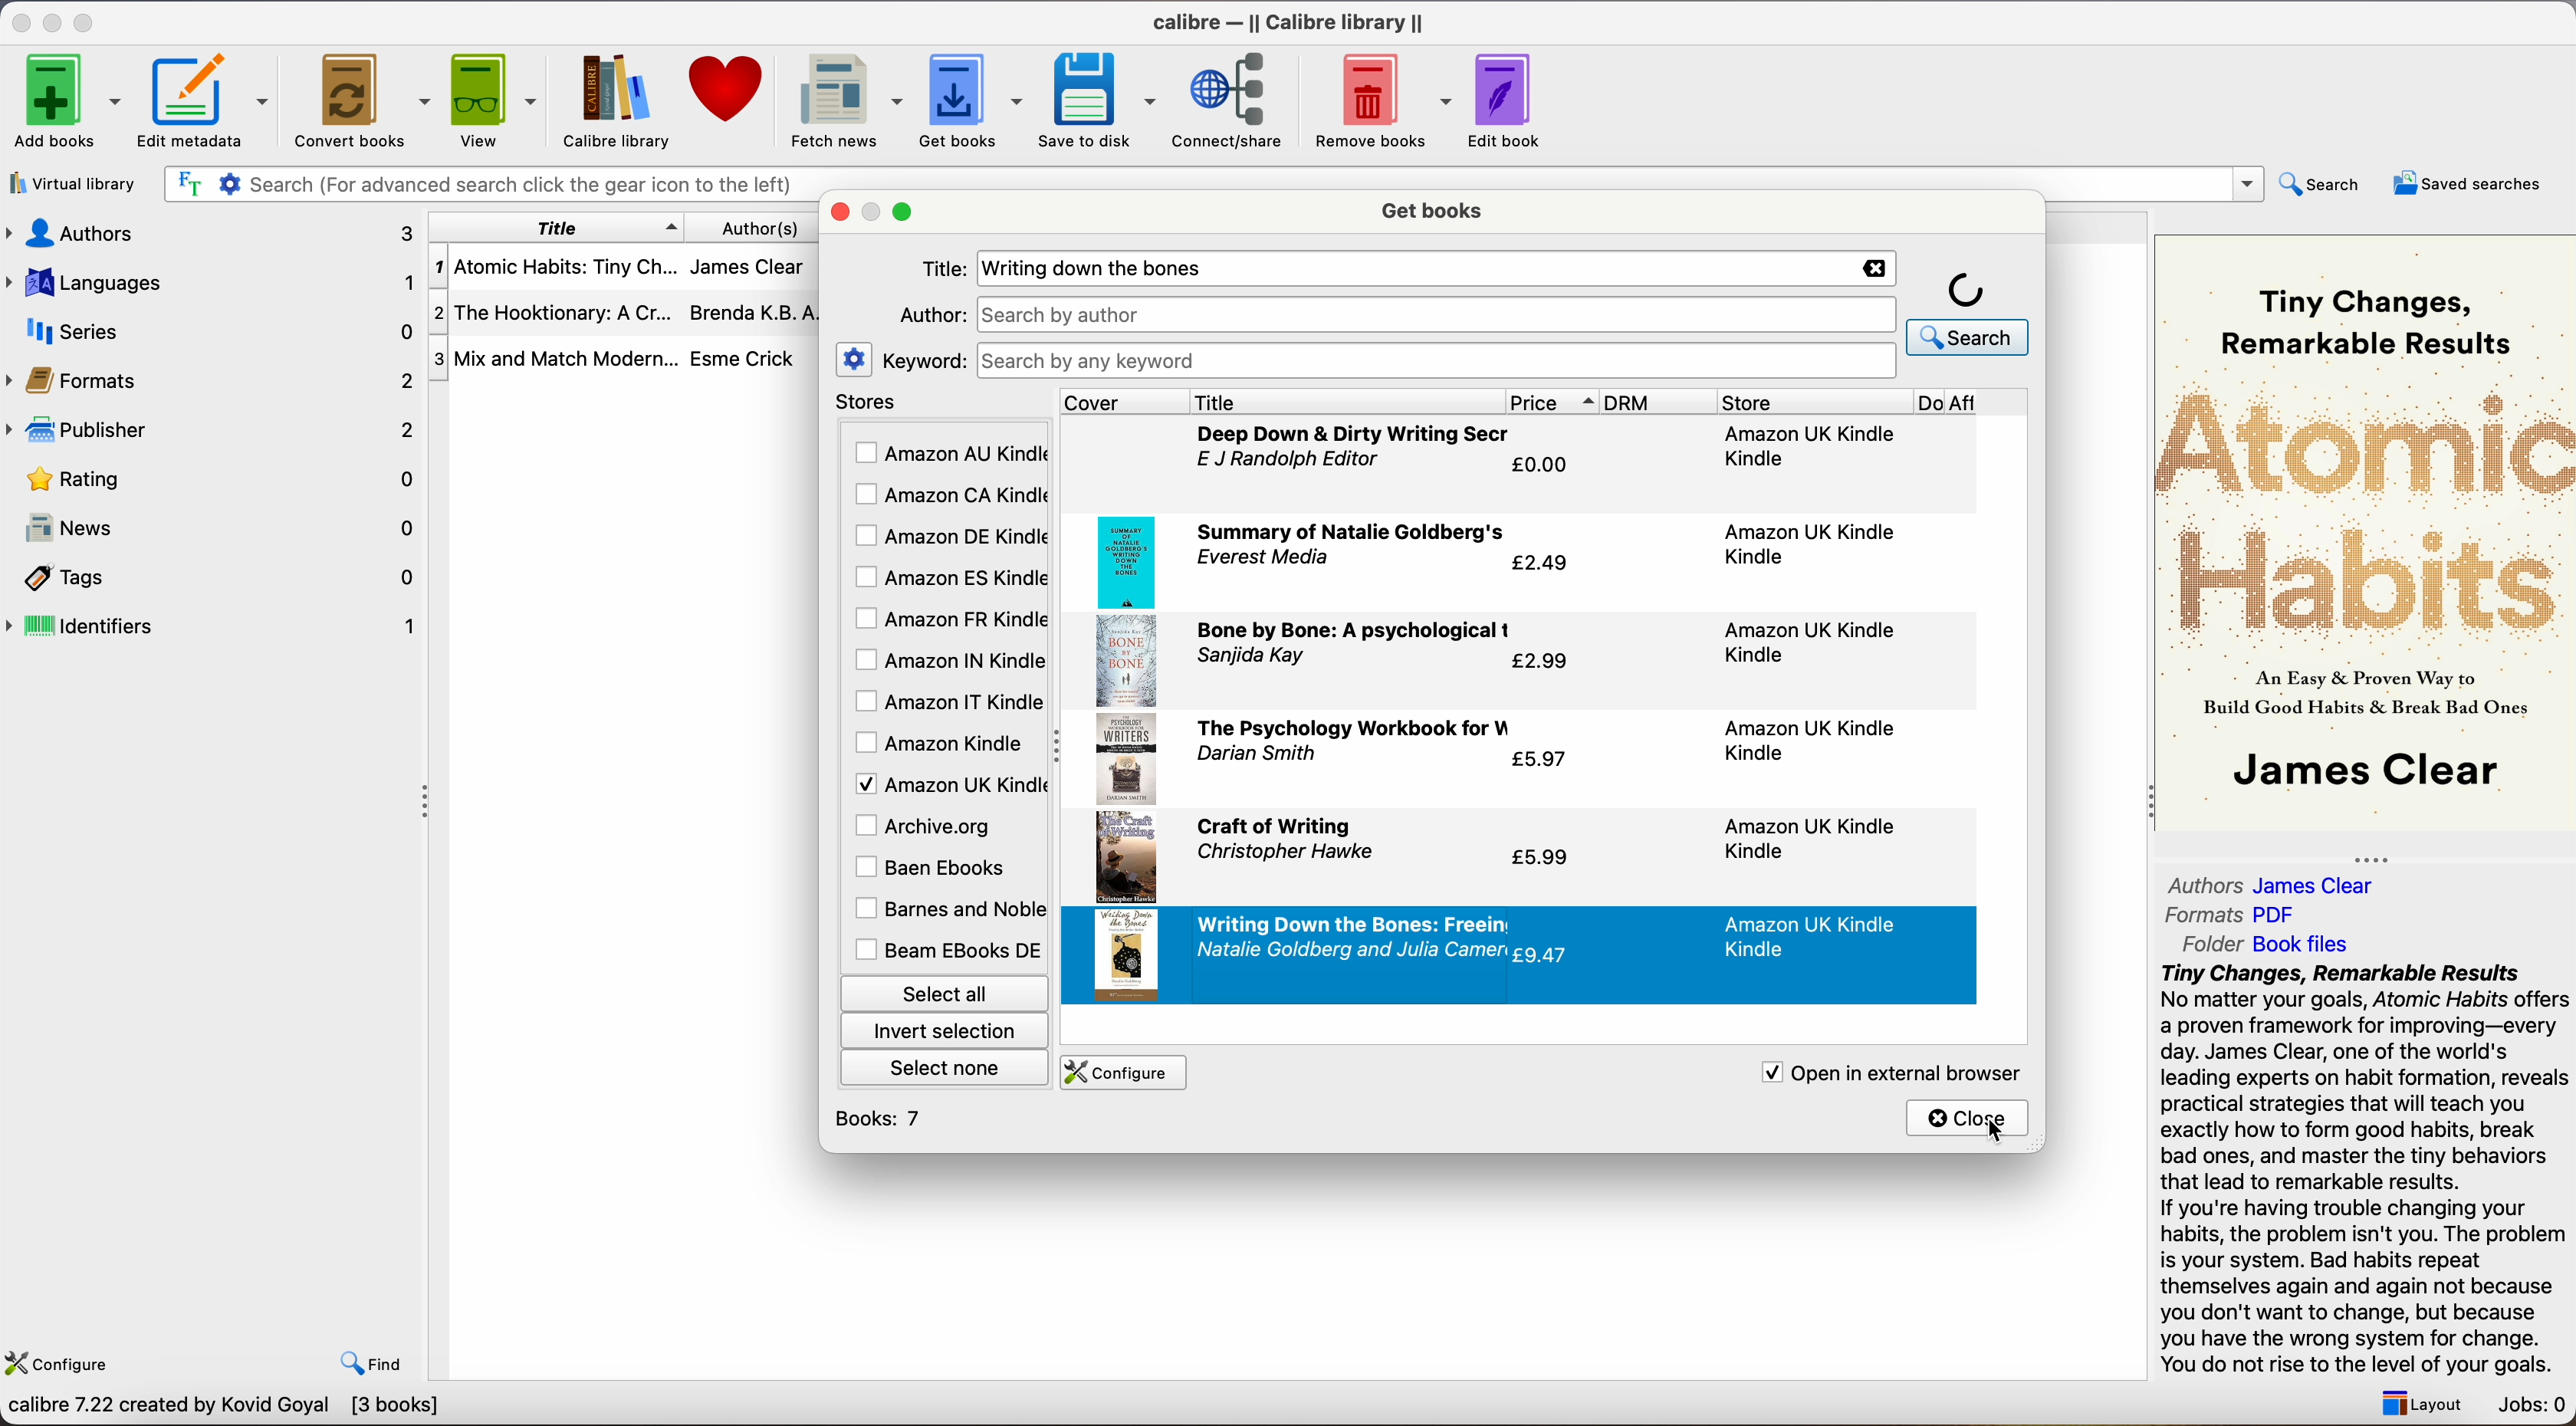  I want to click on fetch news, so click(842, 102).